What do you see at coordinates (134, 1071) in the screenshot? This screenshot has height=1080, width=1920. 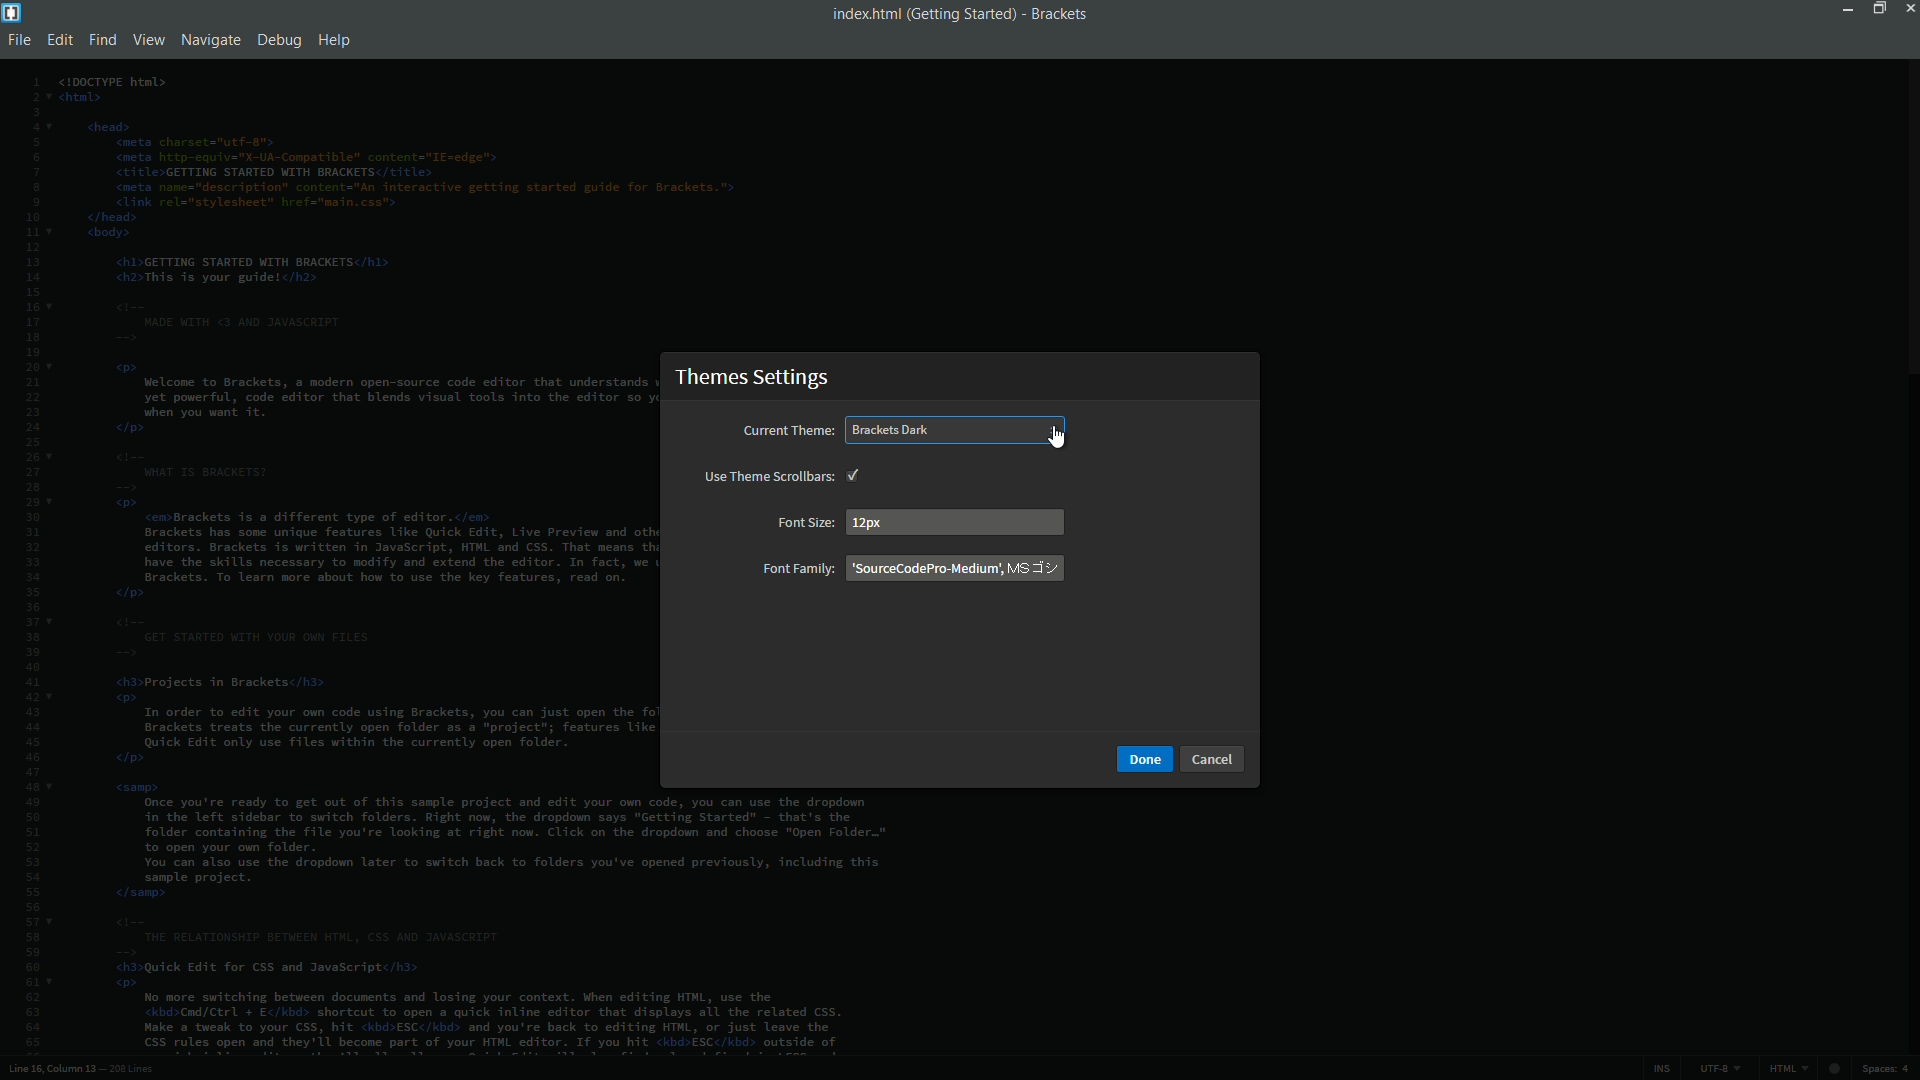 I see `number of lines` at bounding box center [134, 1071].